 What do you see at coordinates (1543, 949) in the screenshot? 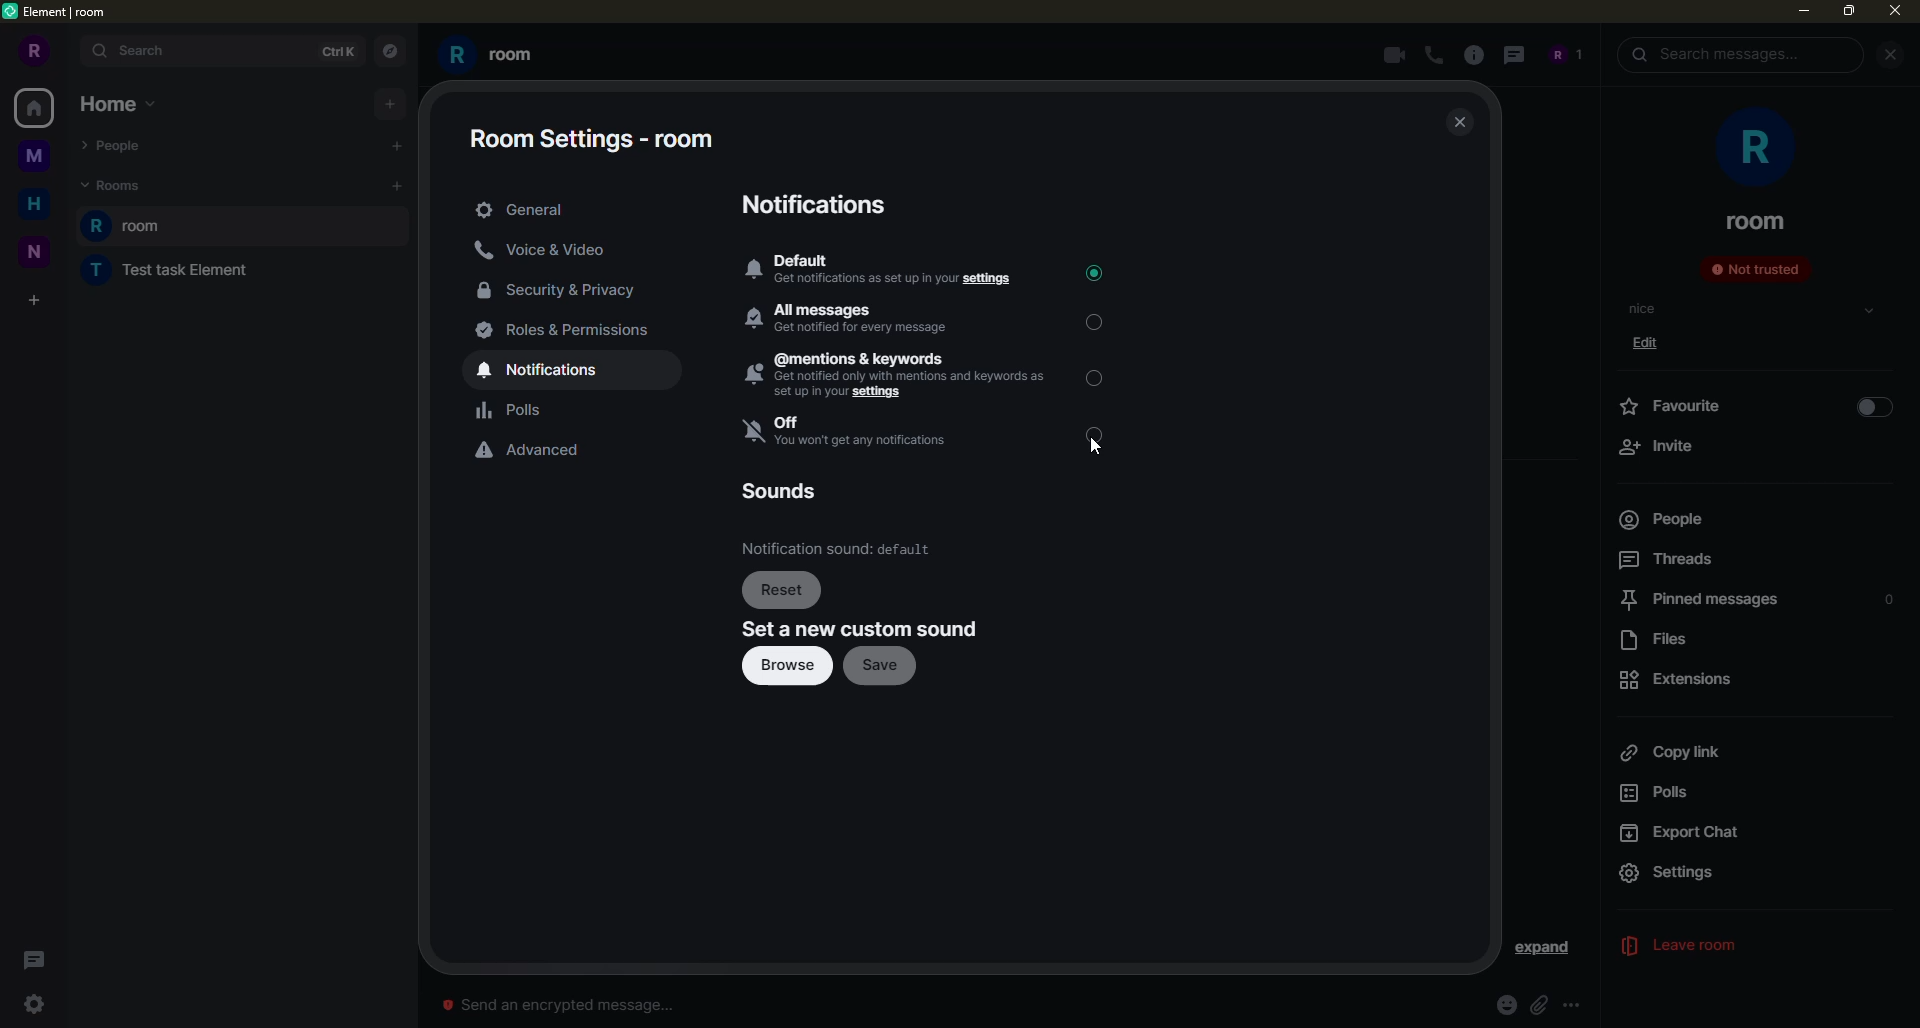
I see `expand` at bounding box center [1543, 949].